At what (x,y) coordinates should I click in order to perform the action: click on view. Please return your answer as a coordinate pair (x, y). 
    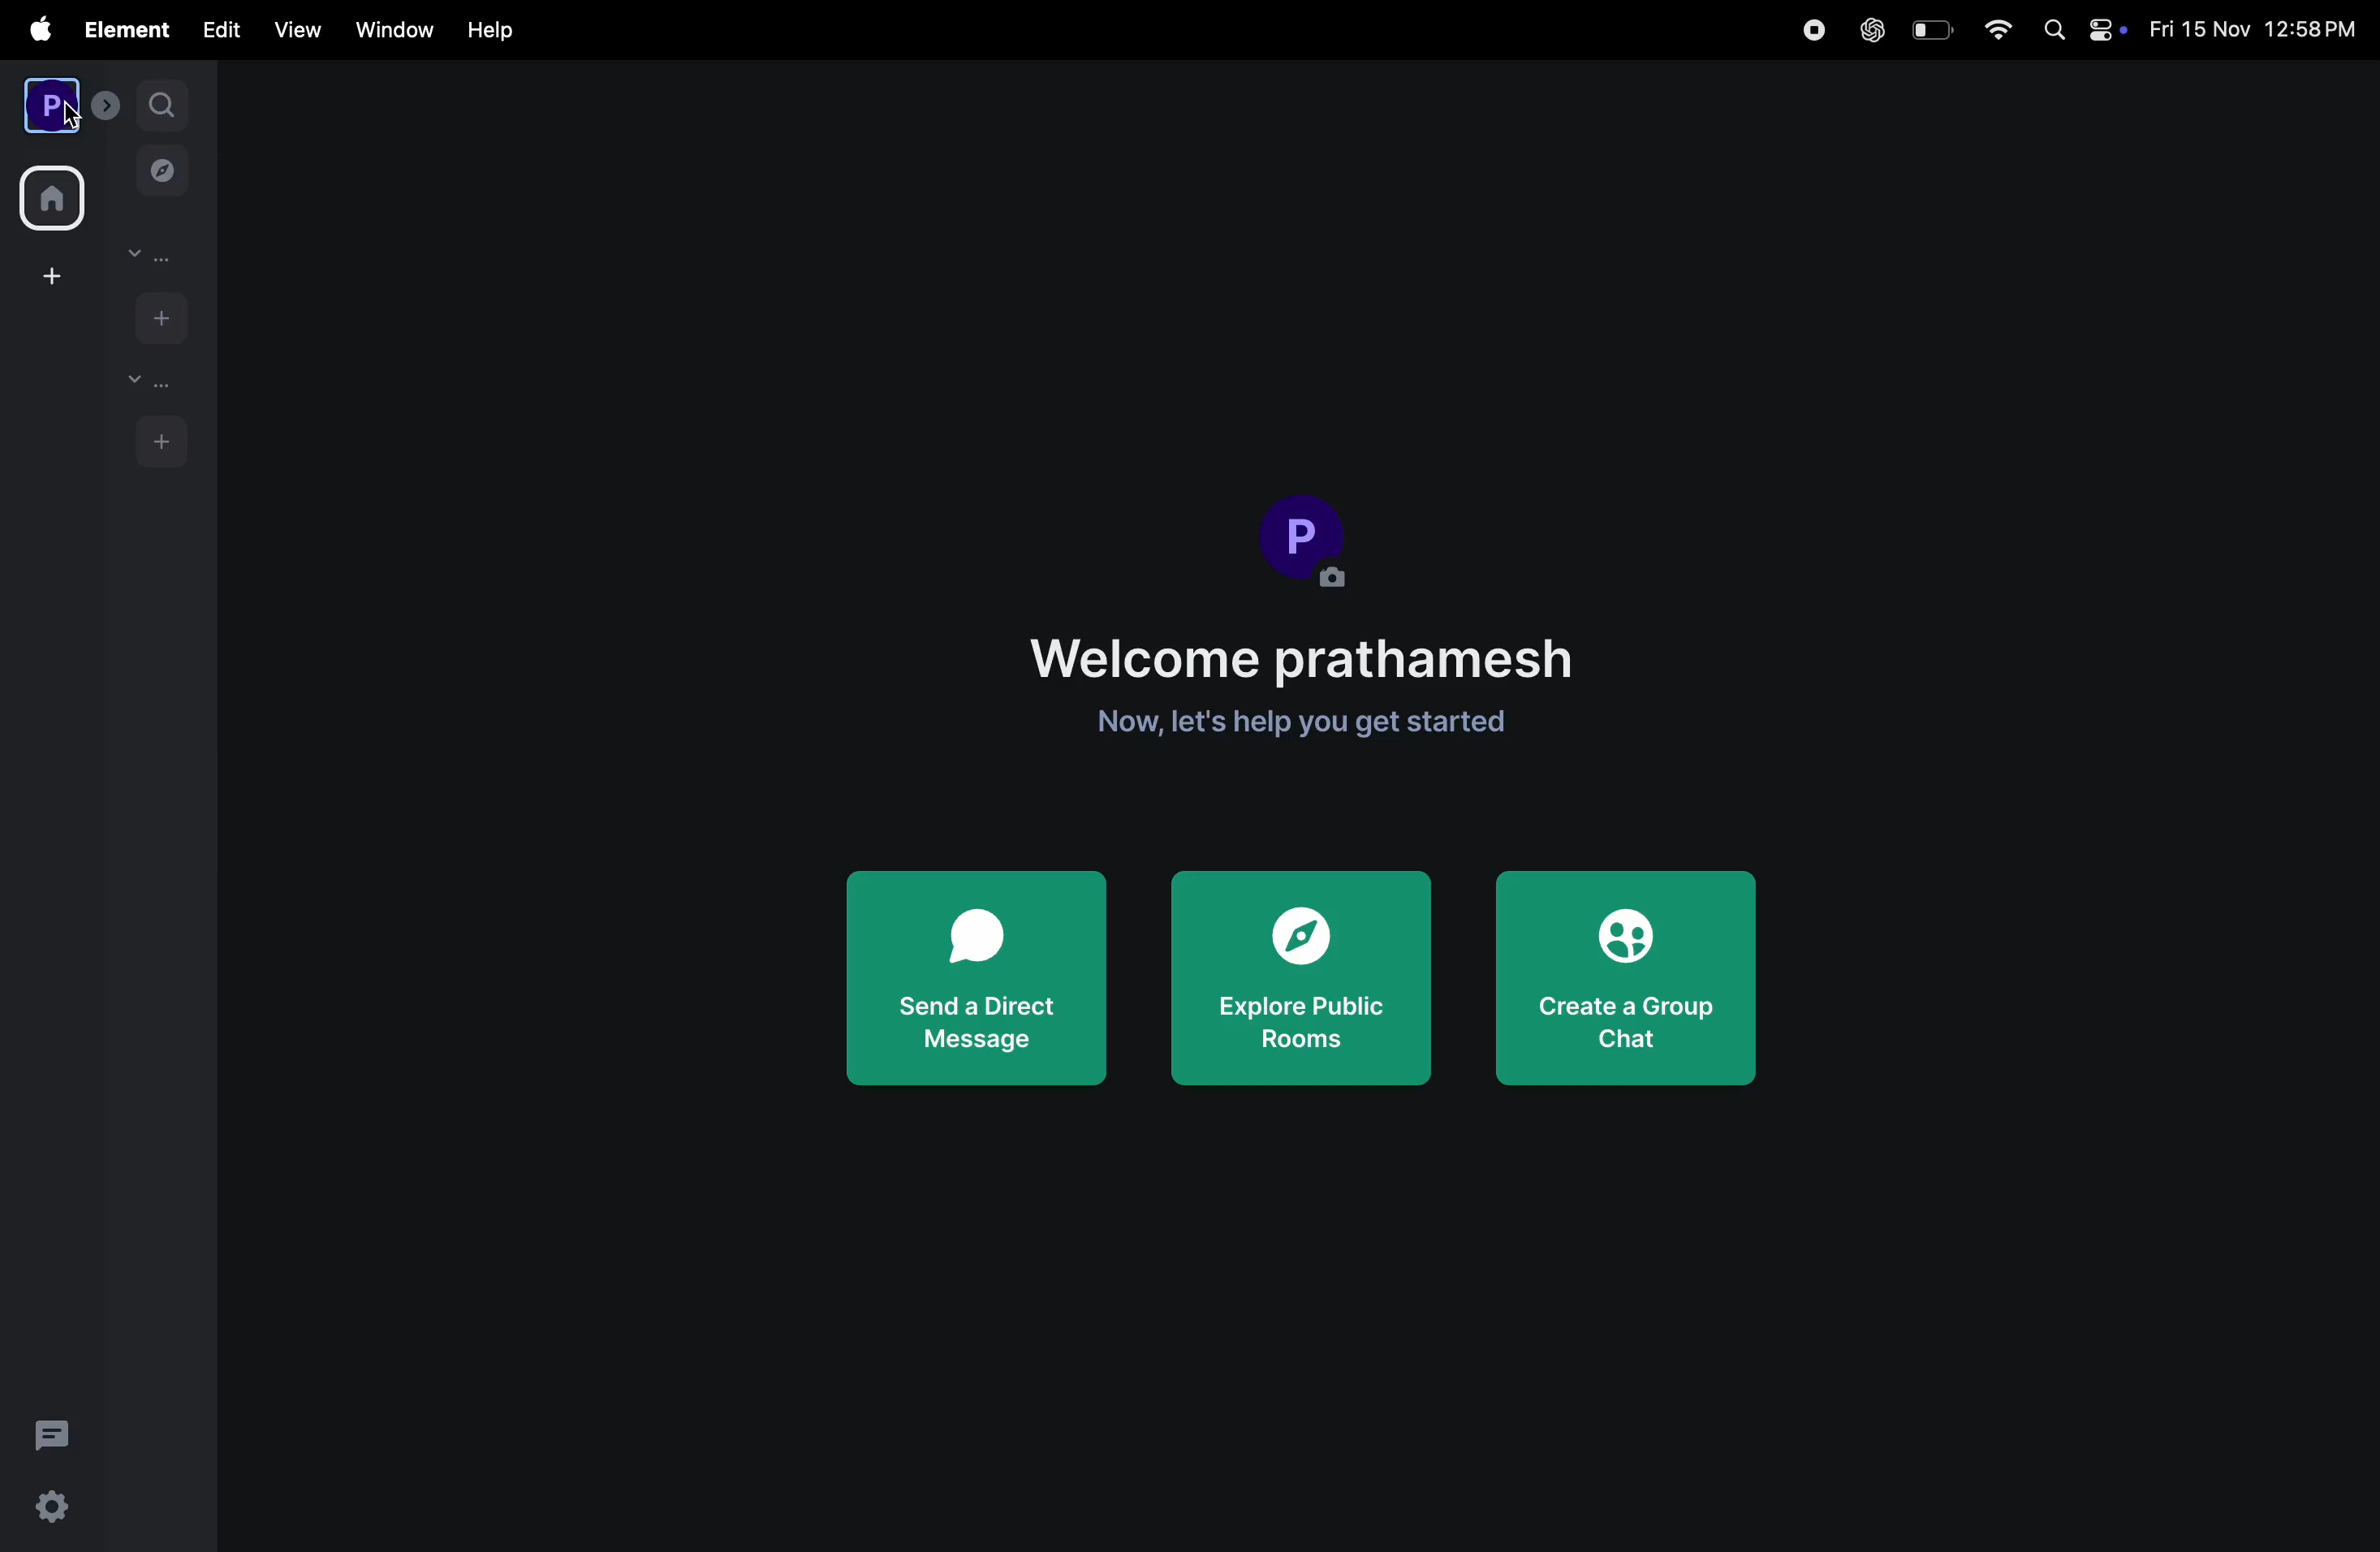
    Looking at the image, I should click on (292, 30).